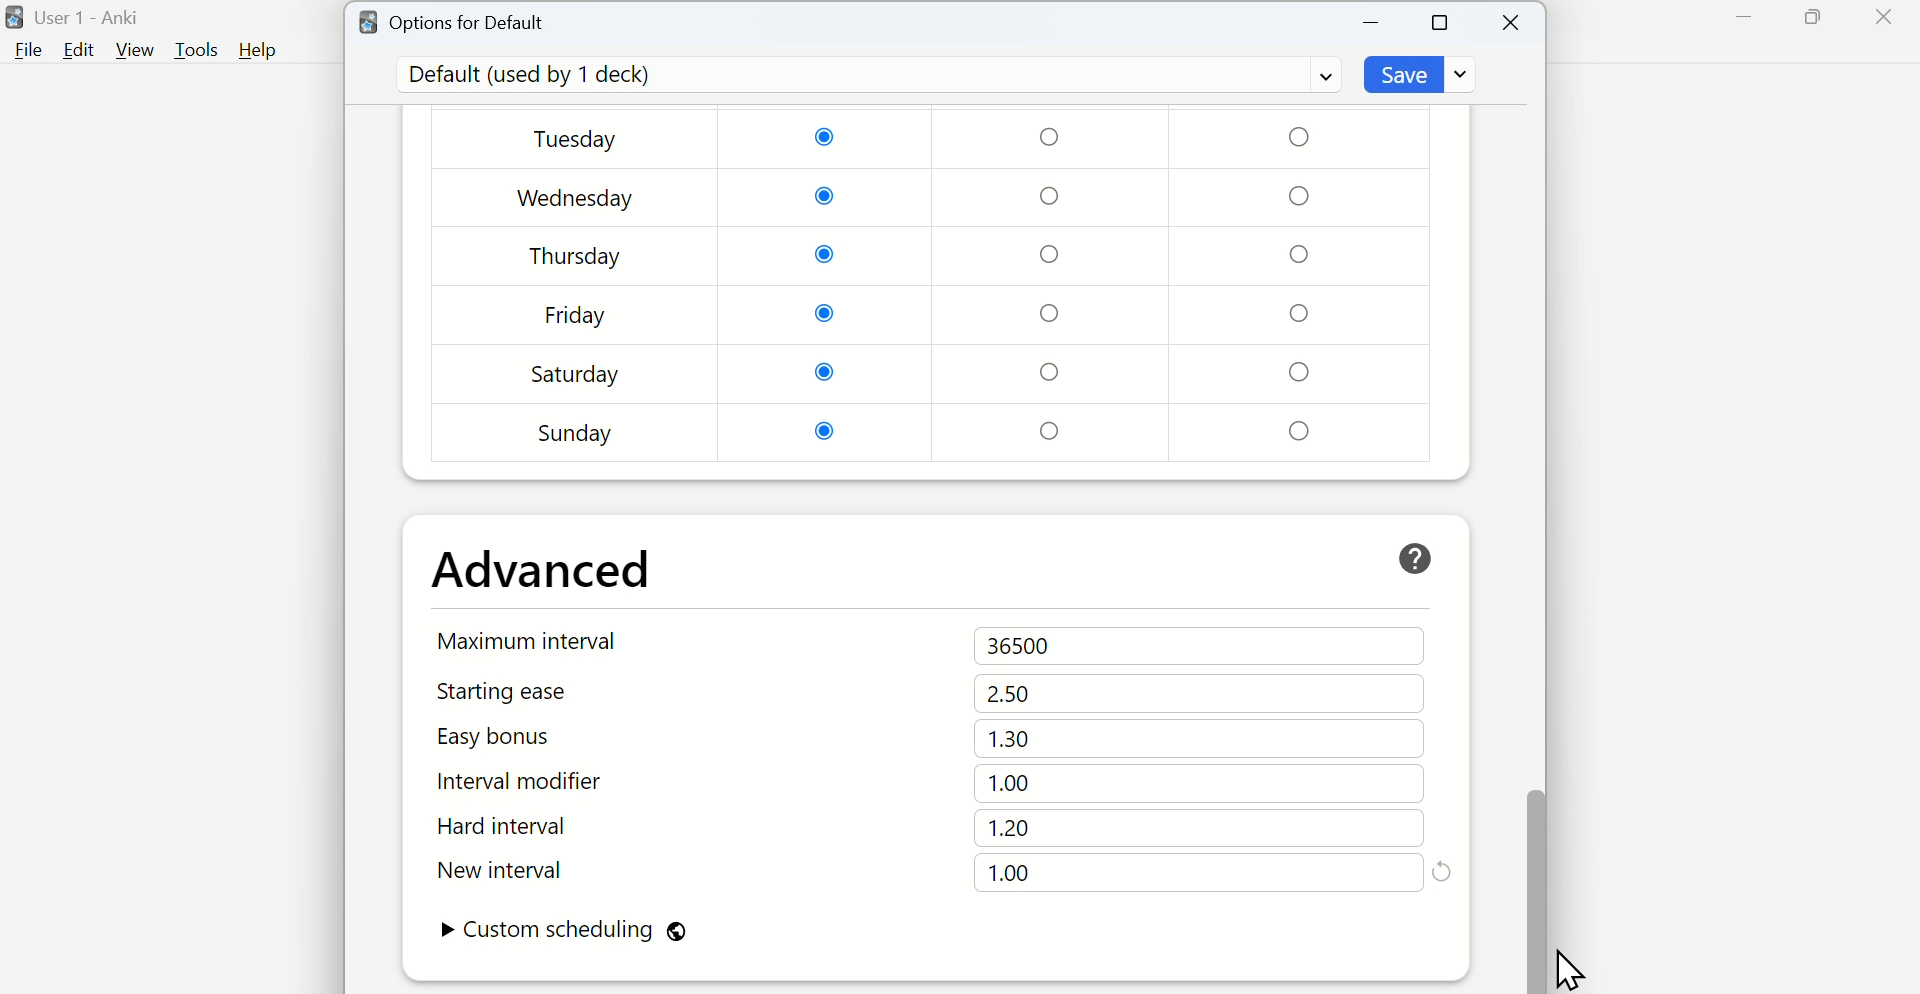  What do you see at coordinates (1009, 738) in the screenshot?
I see `1.30` at bounding box center [1009, 738].